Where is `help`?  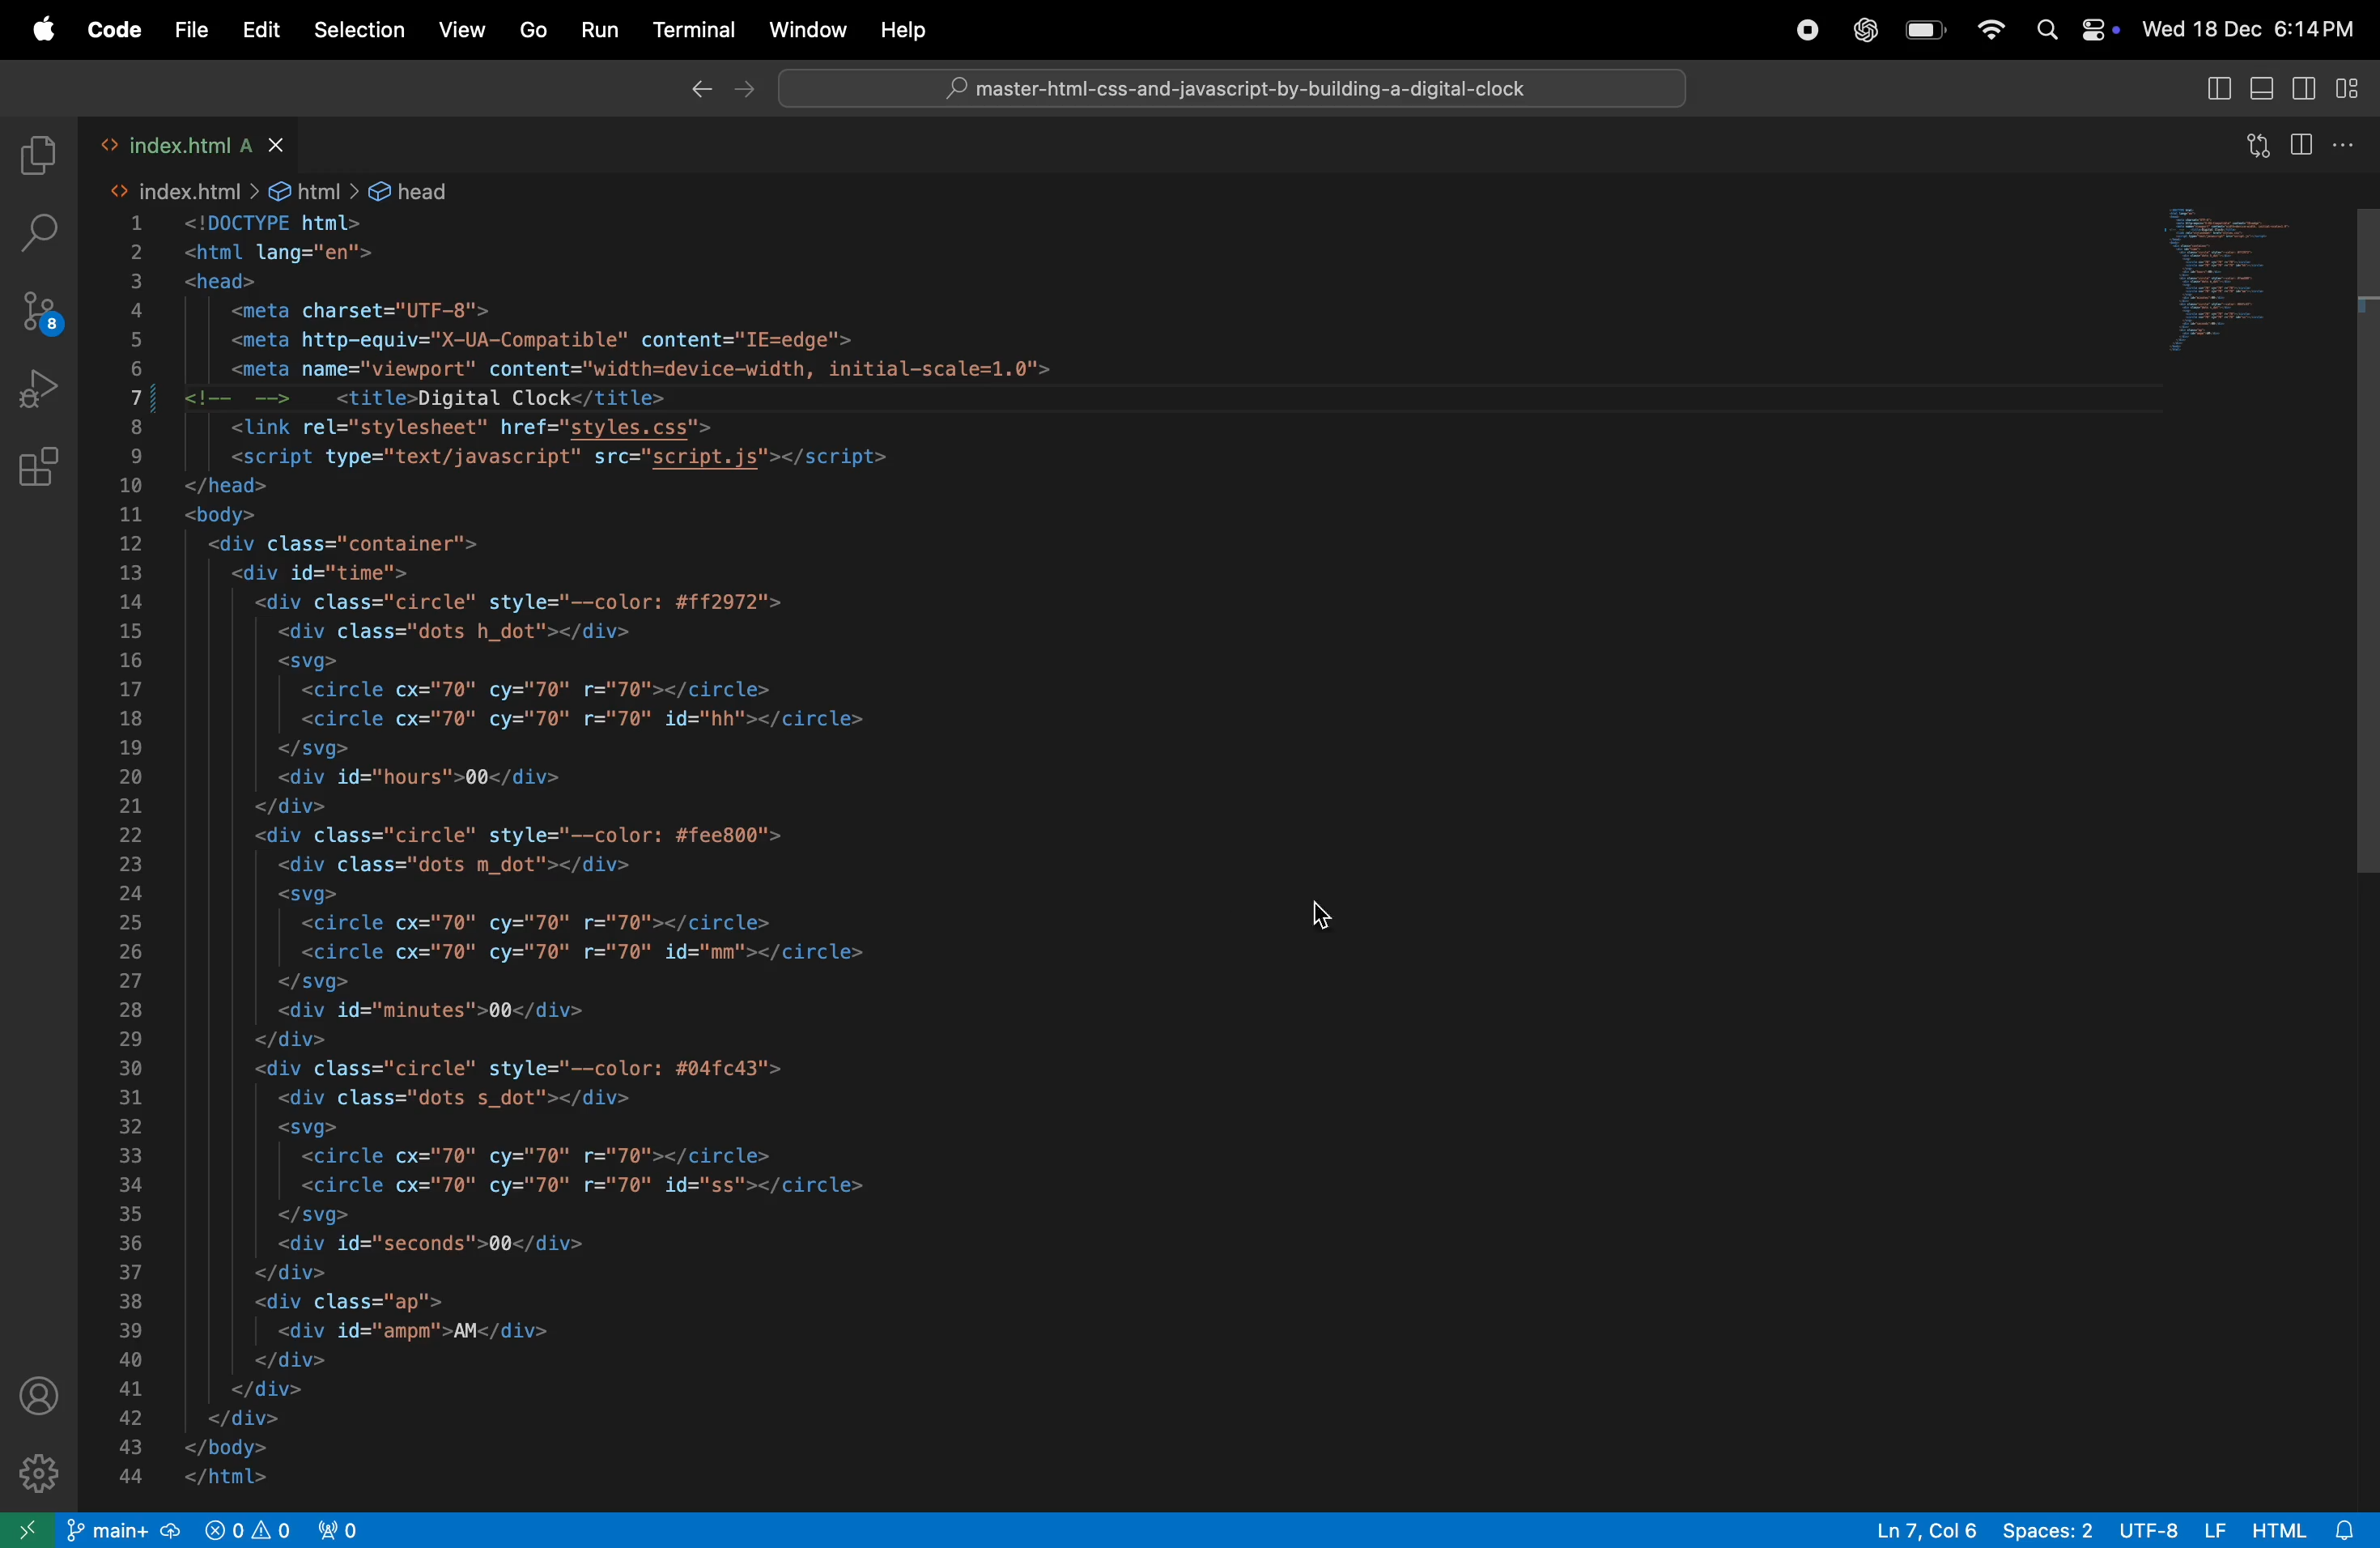
help is located at coordinates (902, 32).